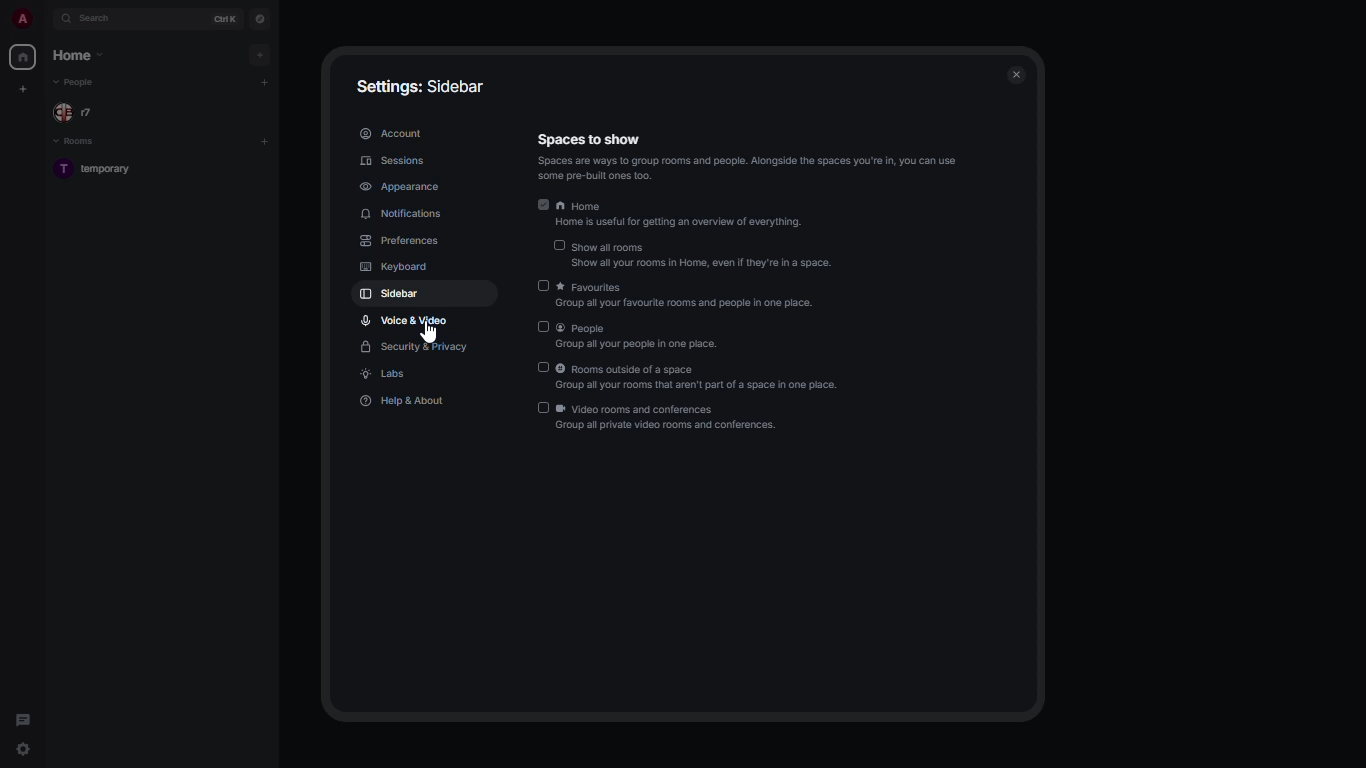 Image resolution: width=1366 pixels, height=768 pixels. What do you see at coordinates (98, 19) in the screenshot?
I see `search` at bounding box center [98, 19].